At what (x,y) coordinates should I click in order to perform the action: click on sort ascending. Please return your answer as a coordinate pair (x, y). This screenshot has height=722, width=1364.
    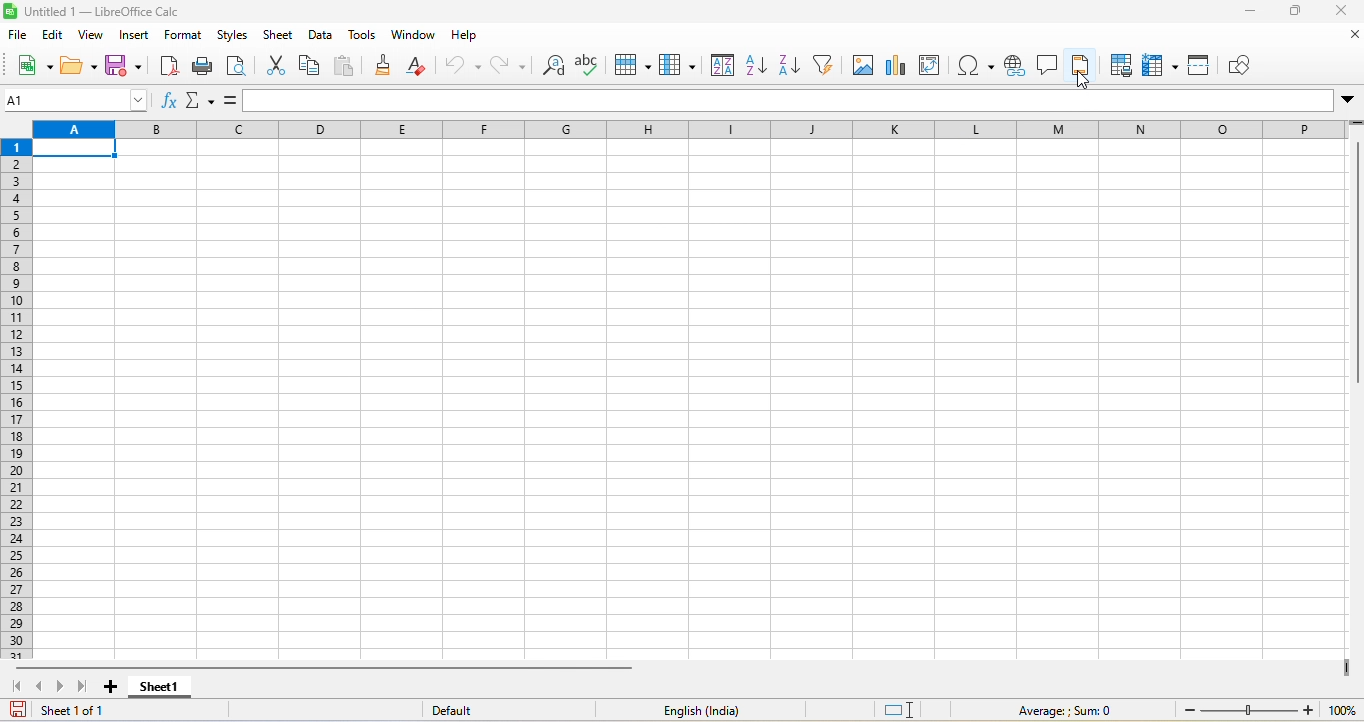
    Looking at the image, I should click on (757, 65).